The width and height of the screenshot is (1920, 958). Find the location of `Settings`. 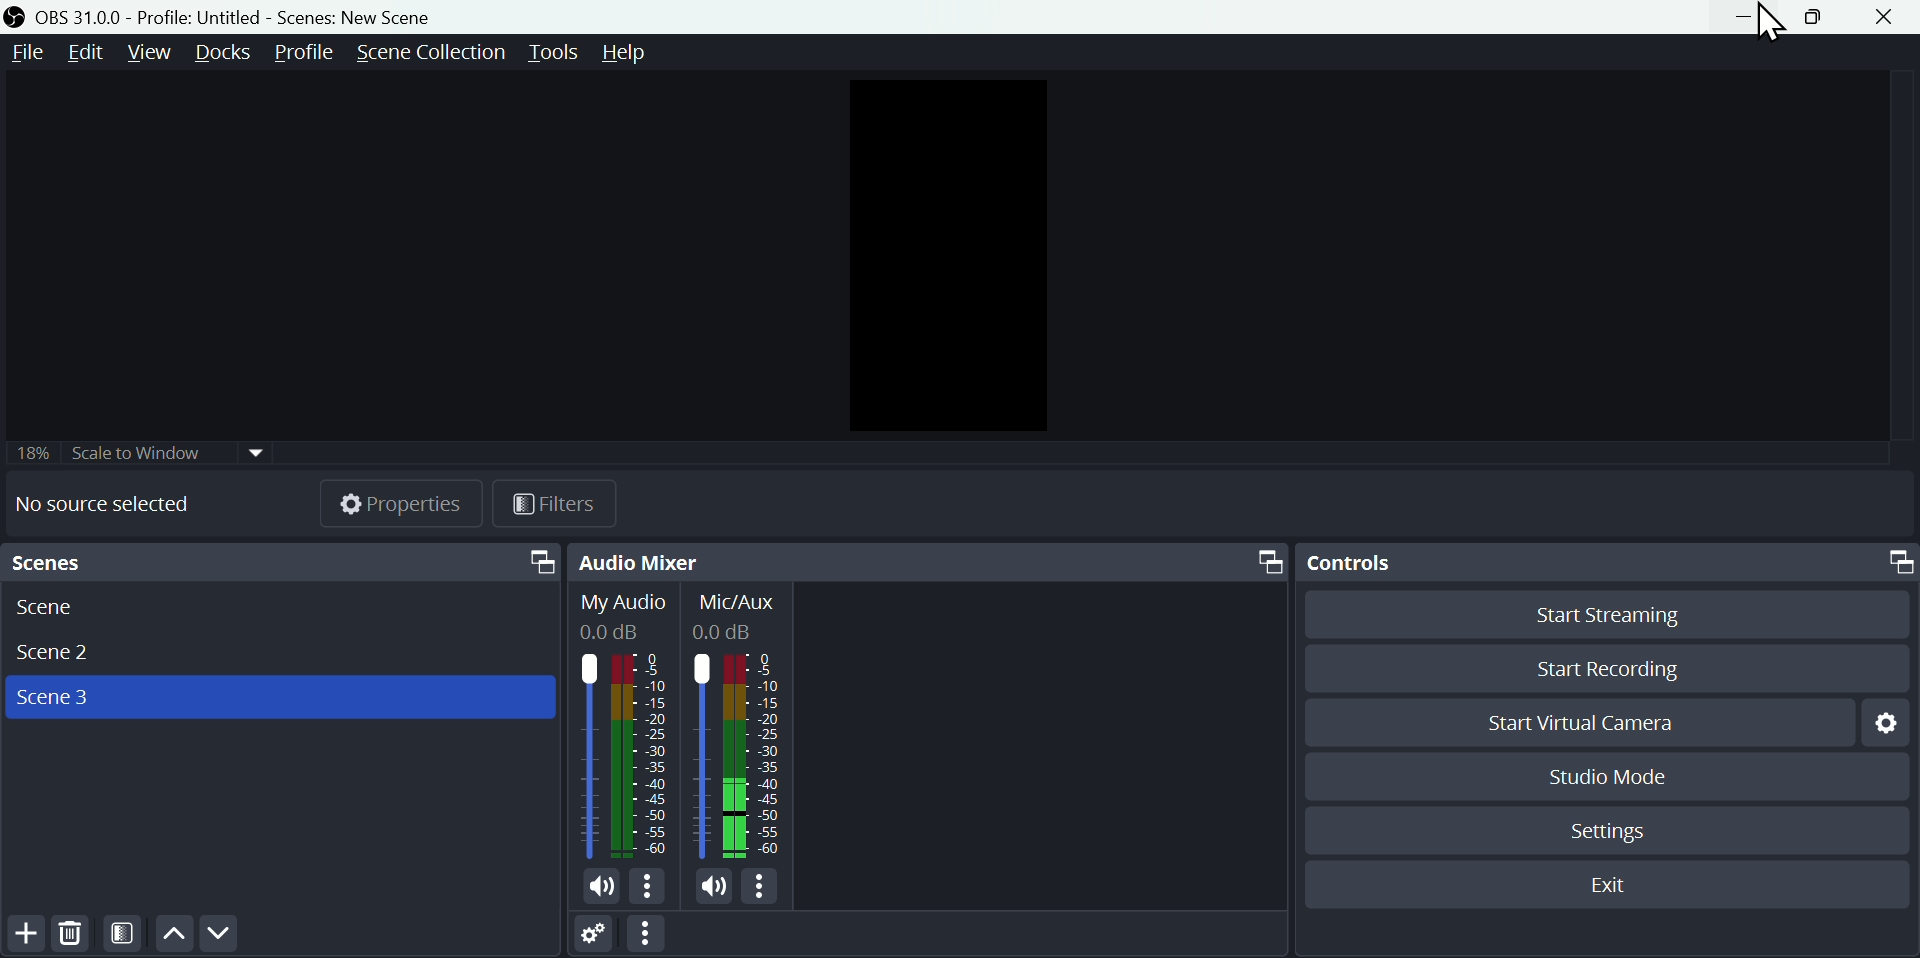

Settings is located at coordinates (599, 937).